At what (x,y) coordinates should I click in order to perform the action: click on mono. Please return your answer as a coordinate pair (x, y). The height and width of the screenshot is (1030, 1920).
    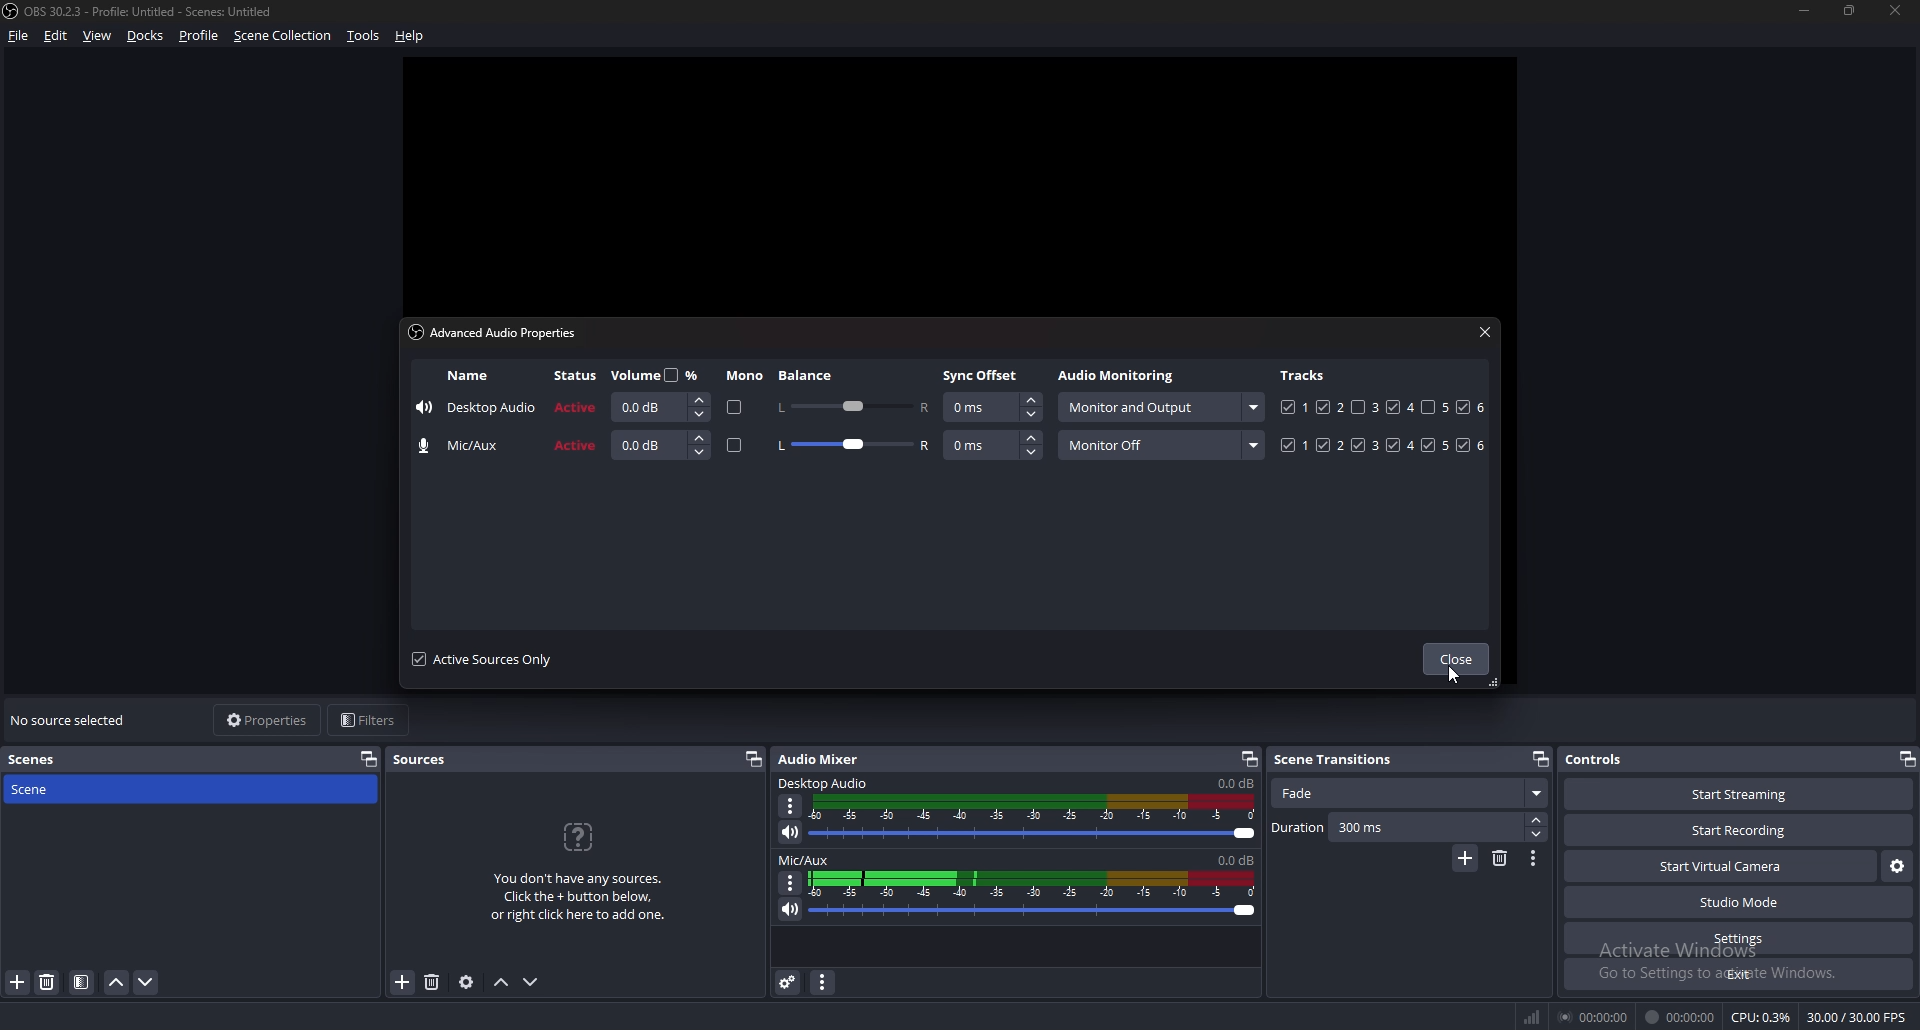
    Looking at the image, I should click on (735, 447).